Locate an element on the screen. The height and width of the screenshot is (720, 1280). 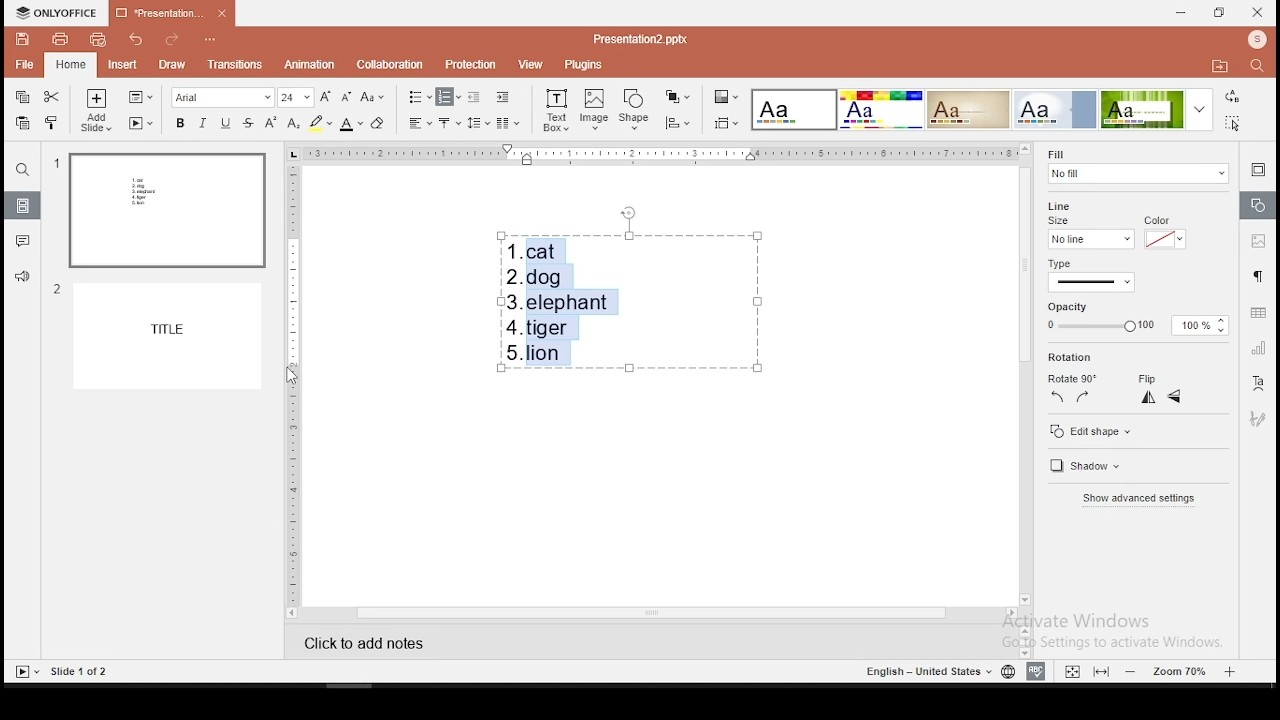
profile is located at coordinates (1254, 39).